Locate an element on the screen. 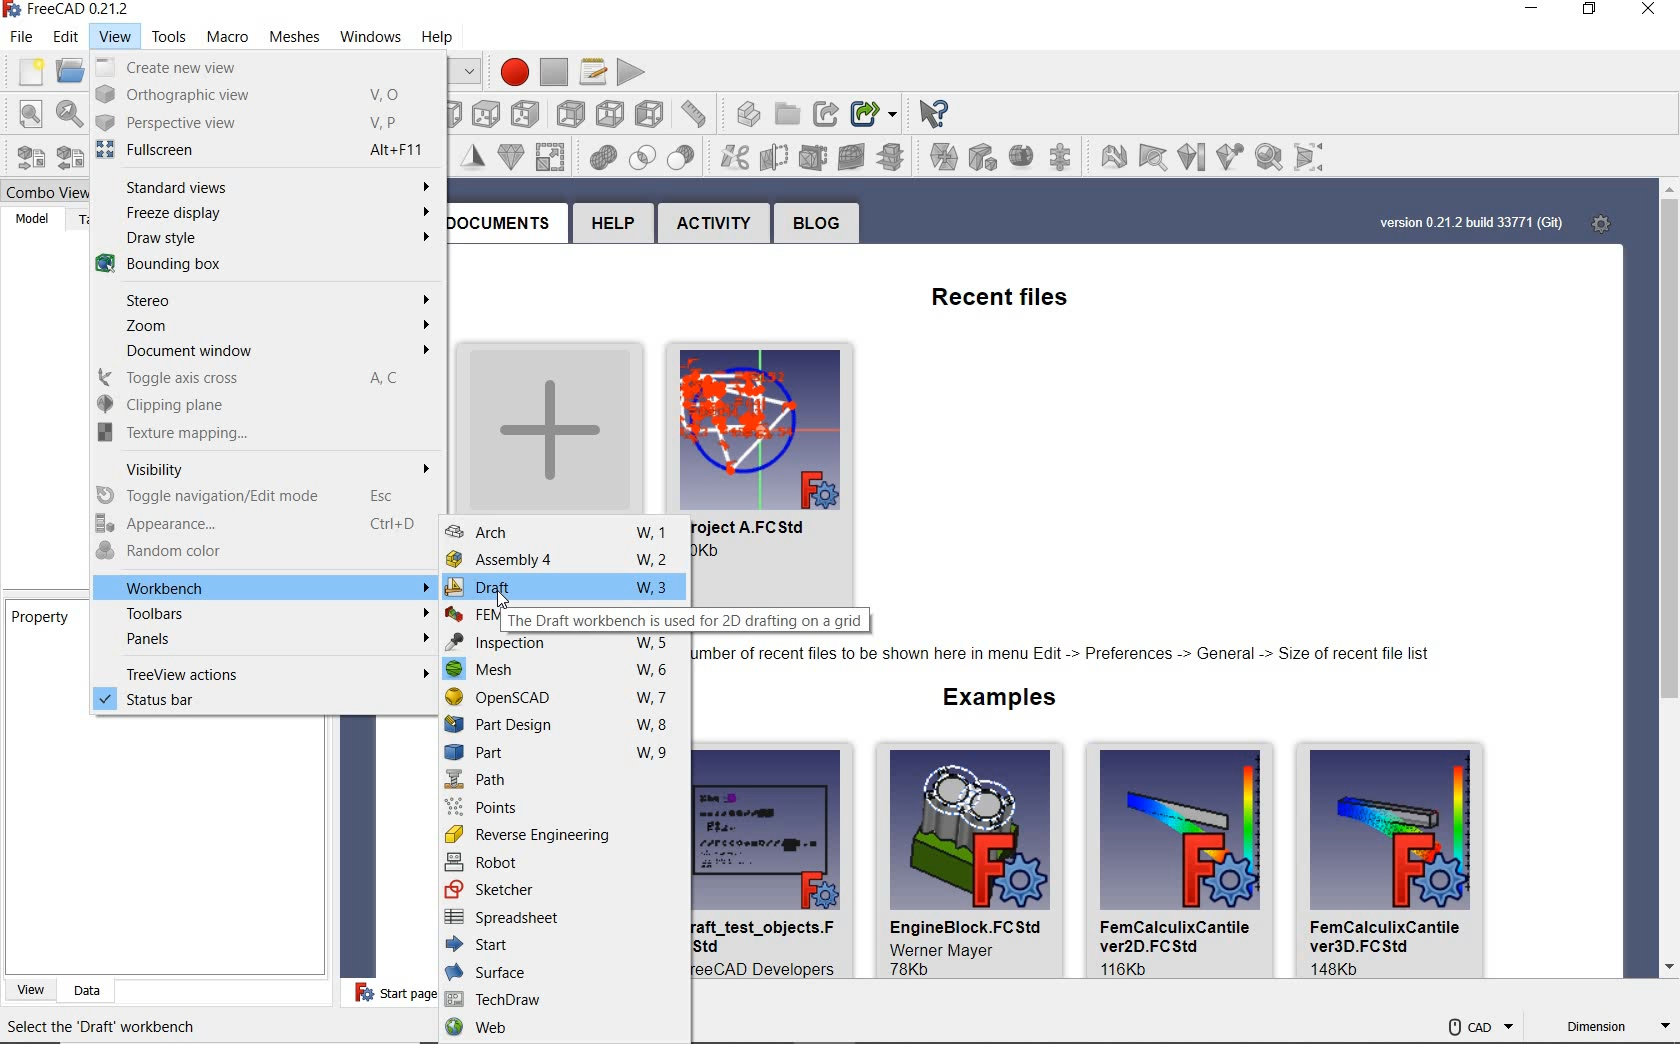  status bar is located at coordinates (262, 701).